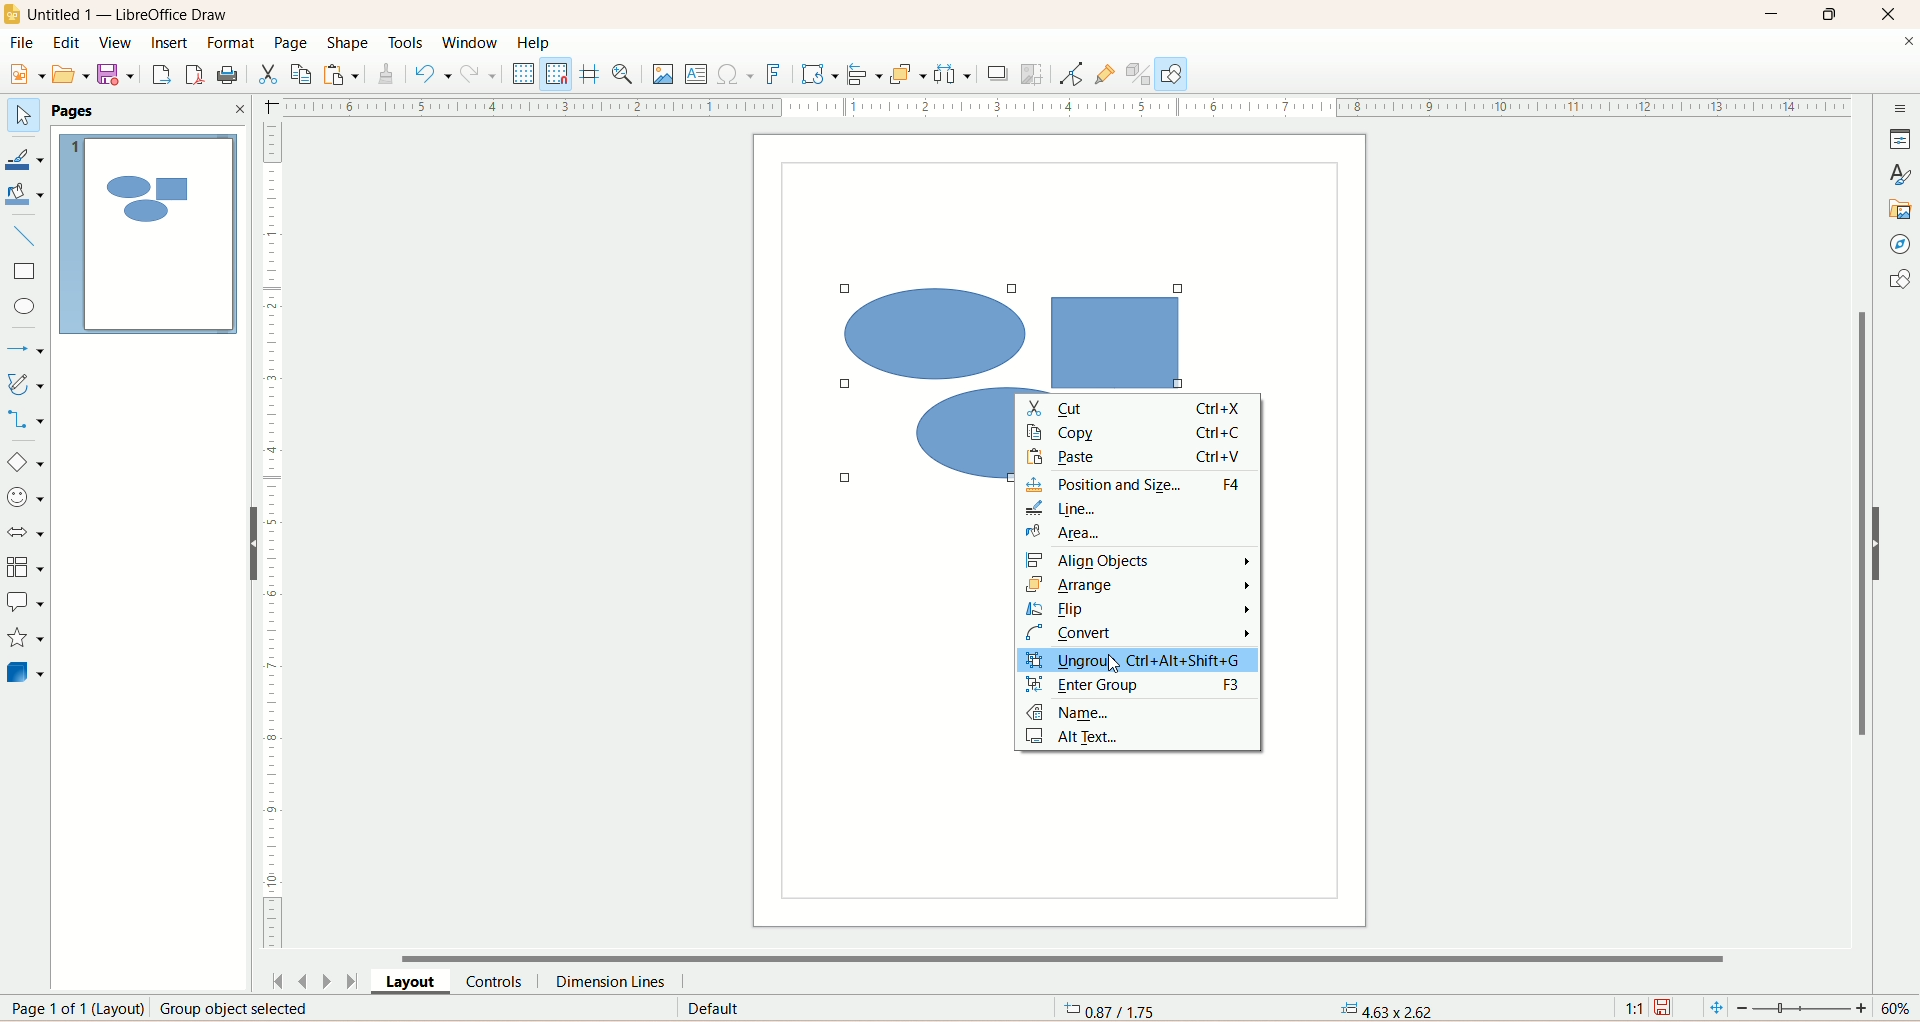 Image resolution: width=1920 pixels, height=1022 pixels. Describe the element at coordinates (1066, 716) in the screenshot. I see `name` at that location.